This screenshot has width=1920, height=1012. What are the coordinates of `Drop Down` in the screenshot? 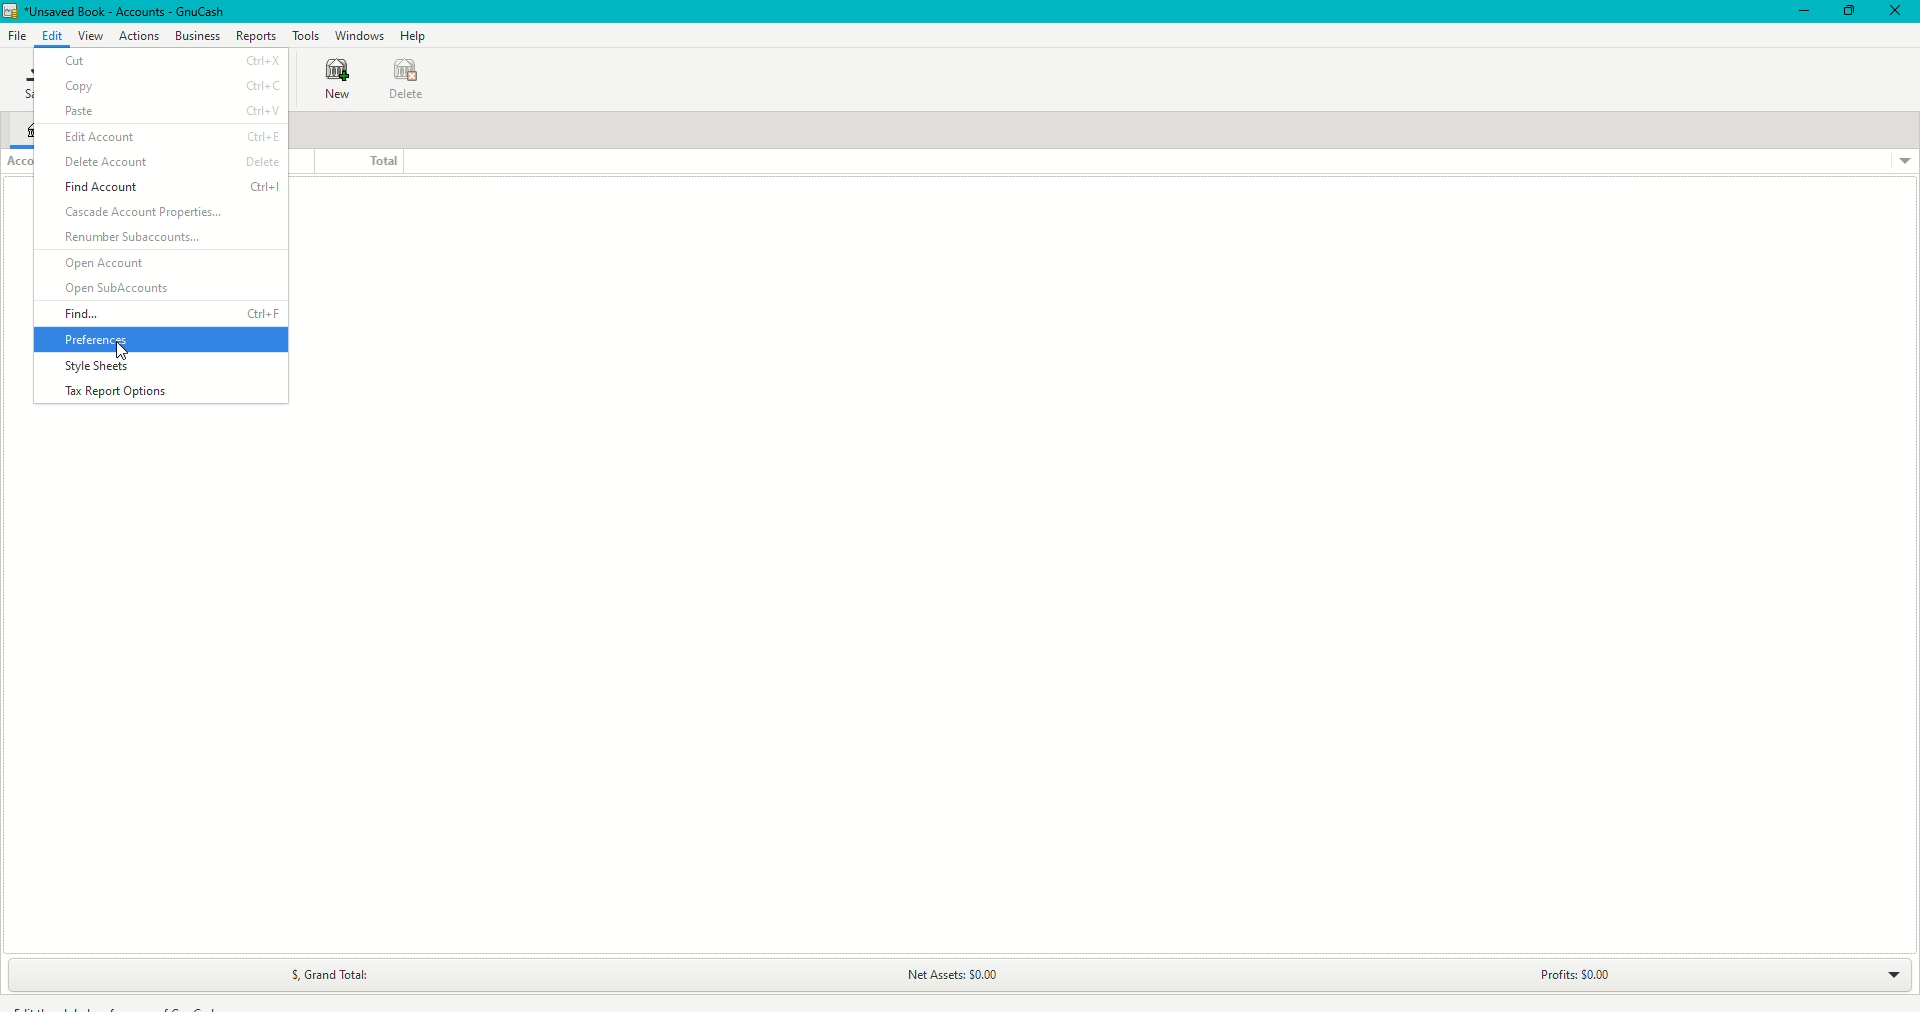 It's located at (1880, 973).